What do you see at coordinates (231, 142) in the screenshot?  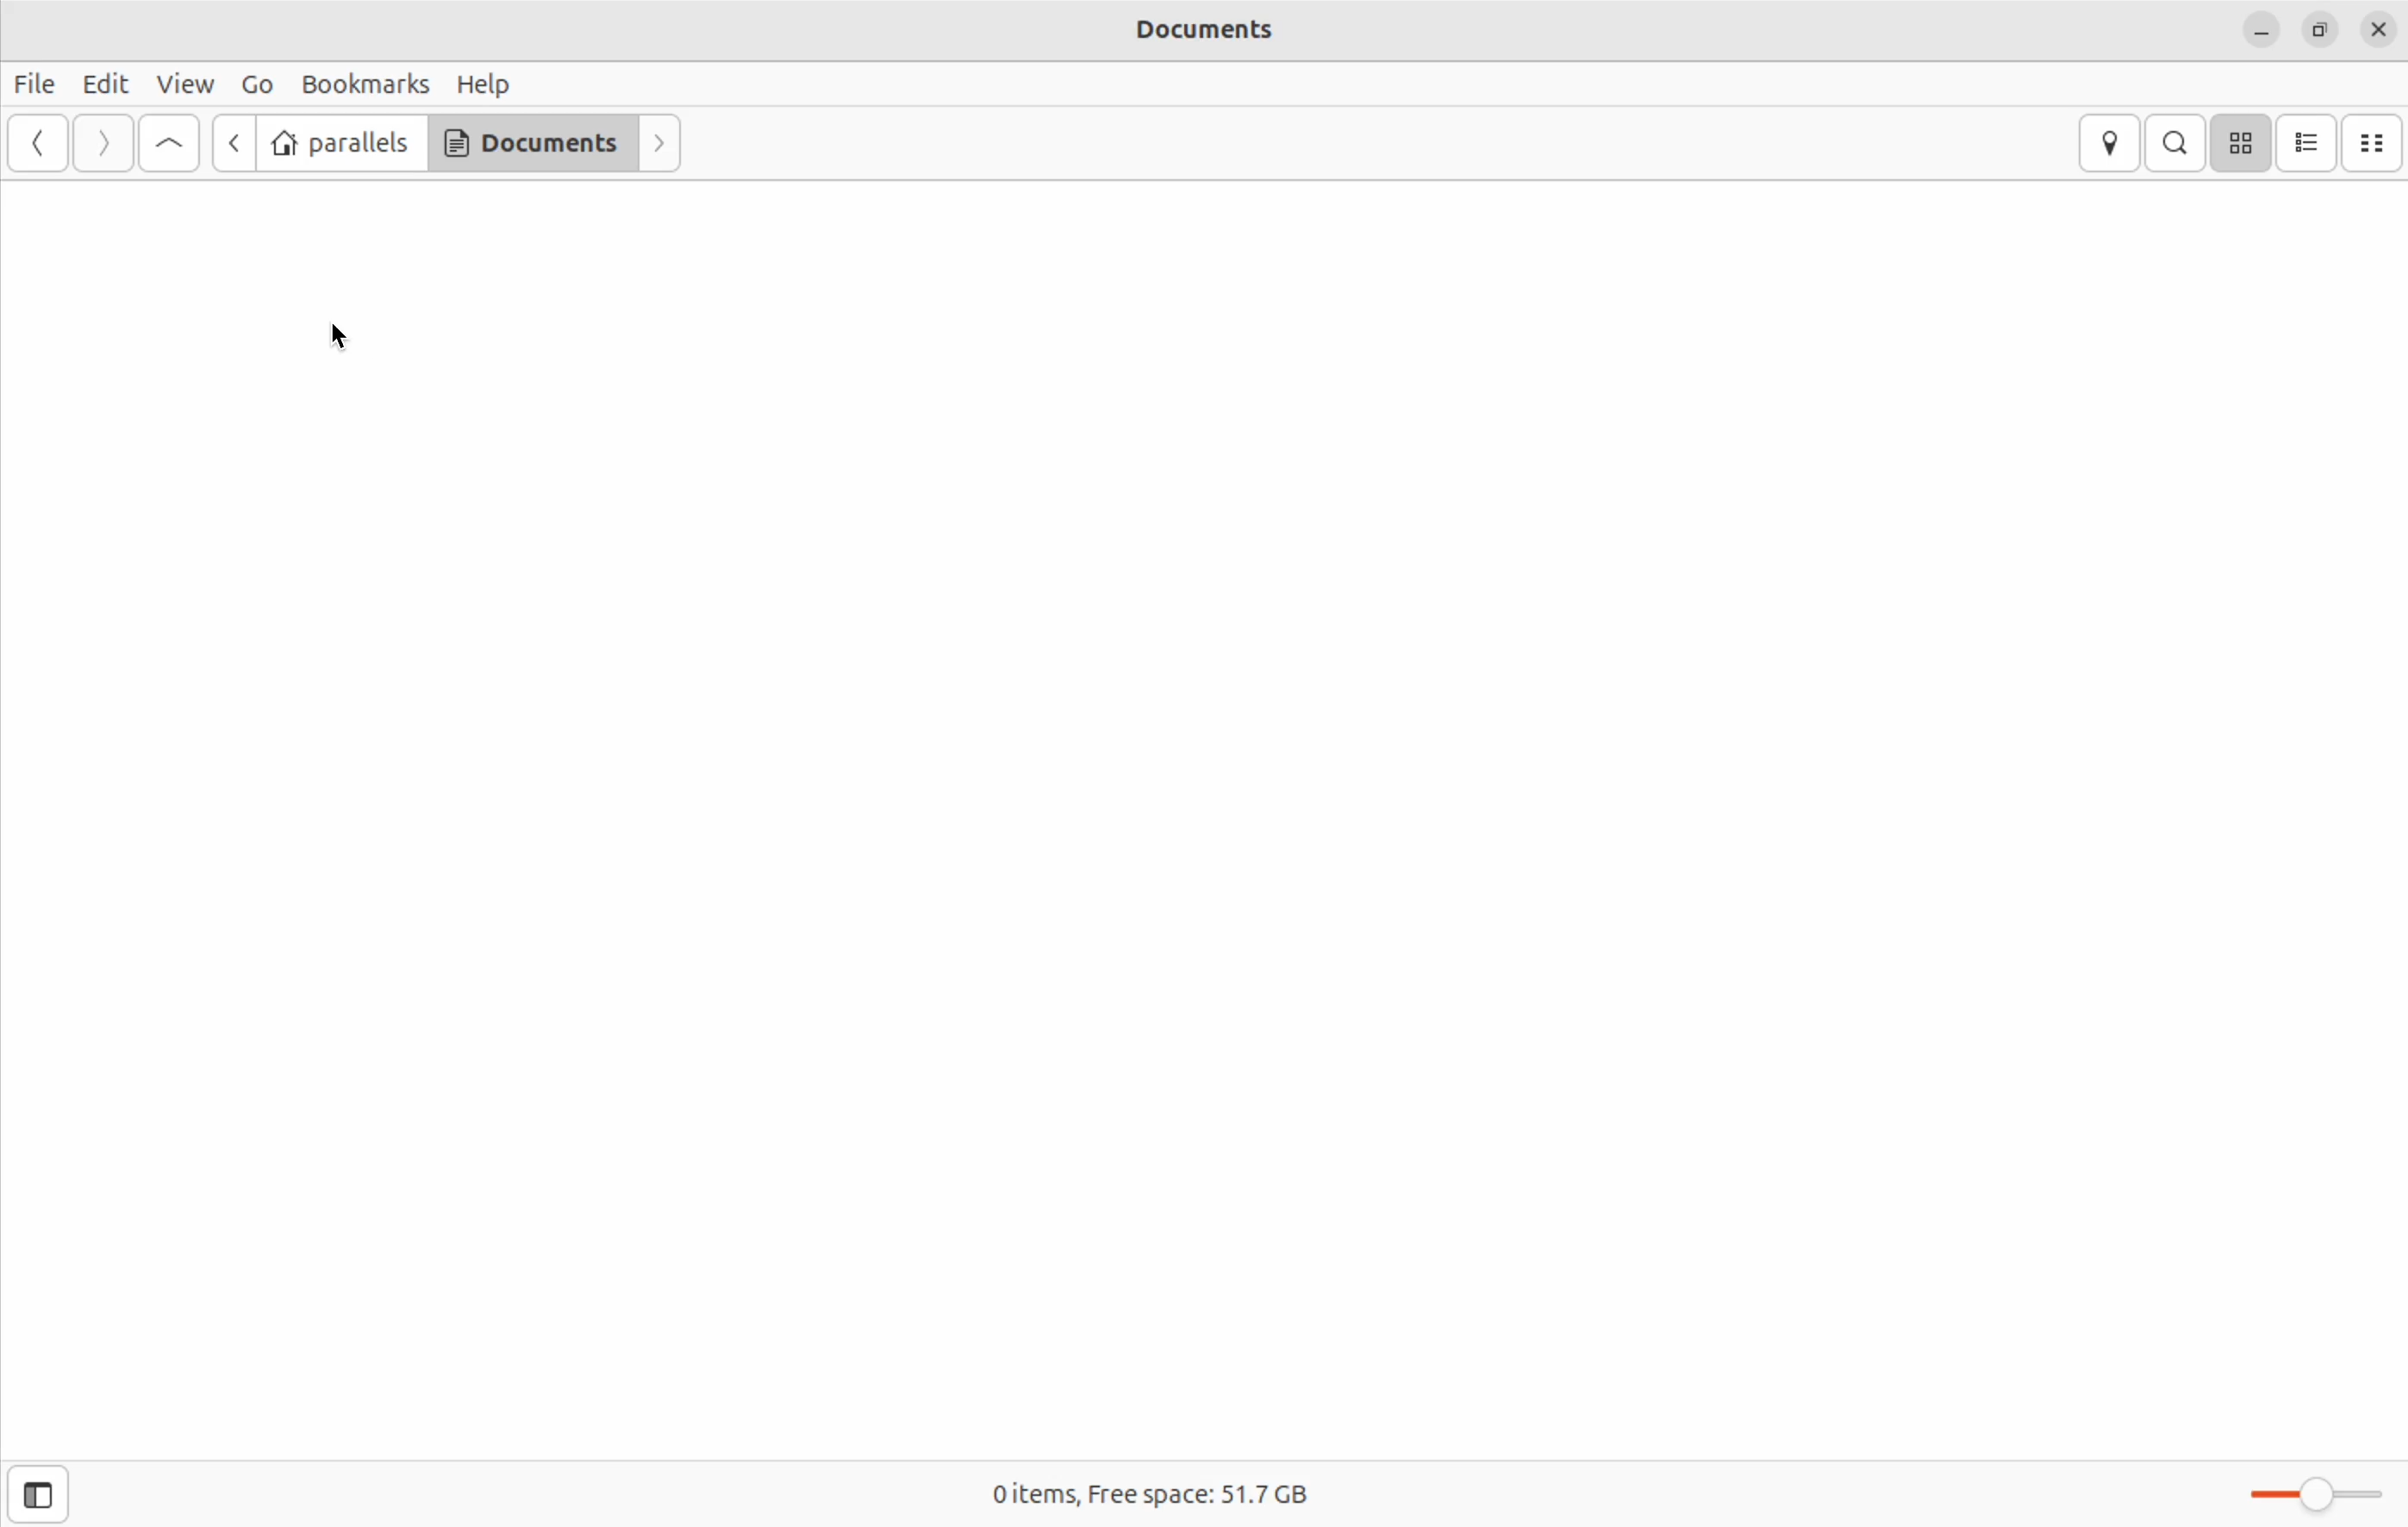 I see `Go back` at bounding box center [231, 142].